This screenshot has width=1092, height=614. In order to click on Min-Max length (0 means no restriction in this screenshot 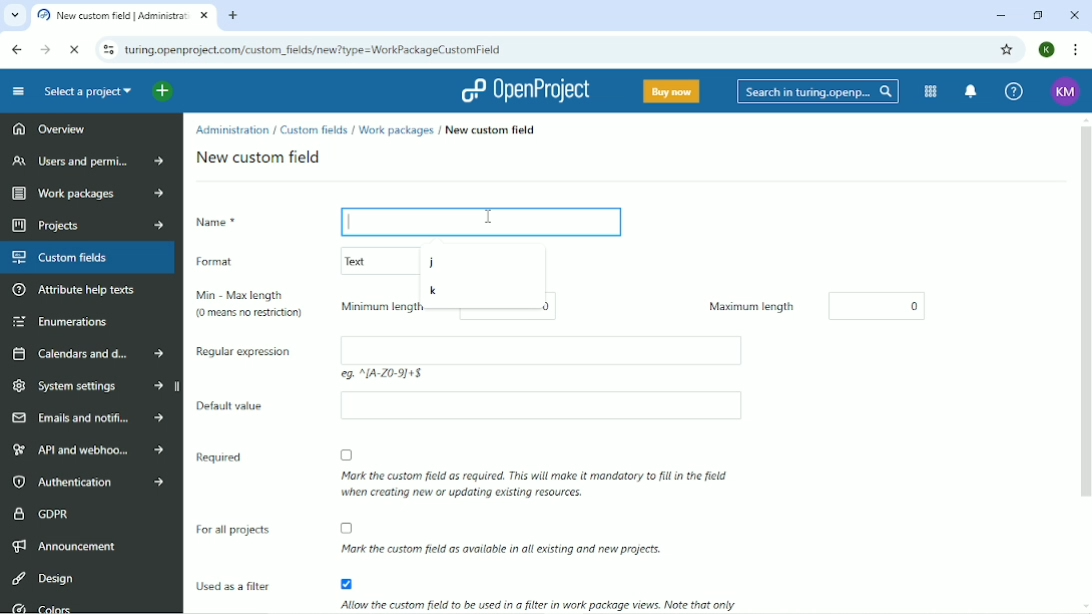, I will do `click(248, 306)`.